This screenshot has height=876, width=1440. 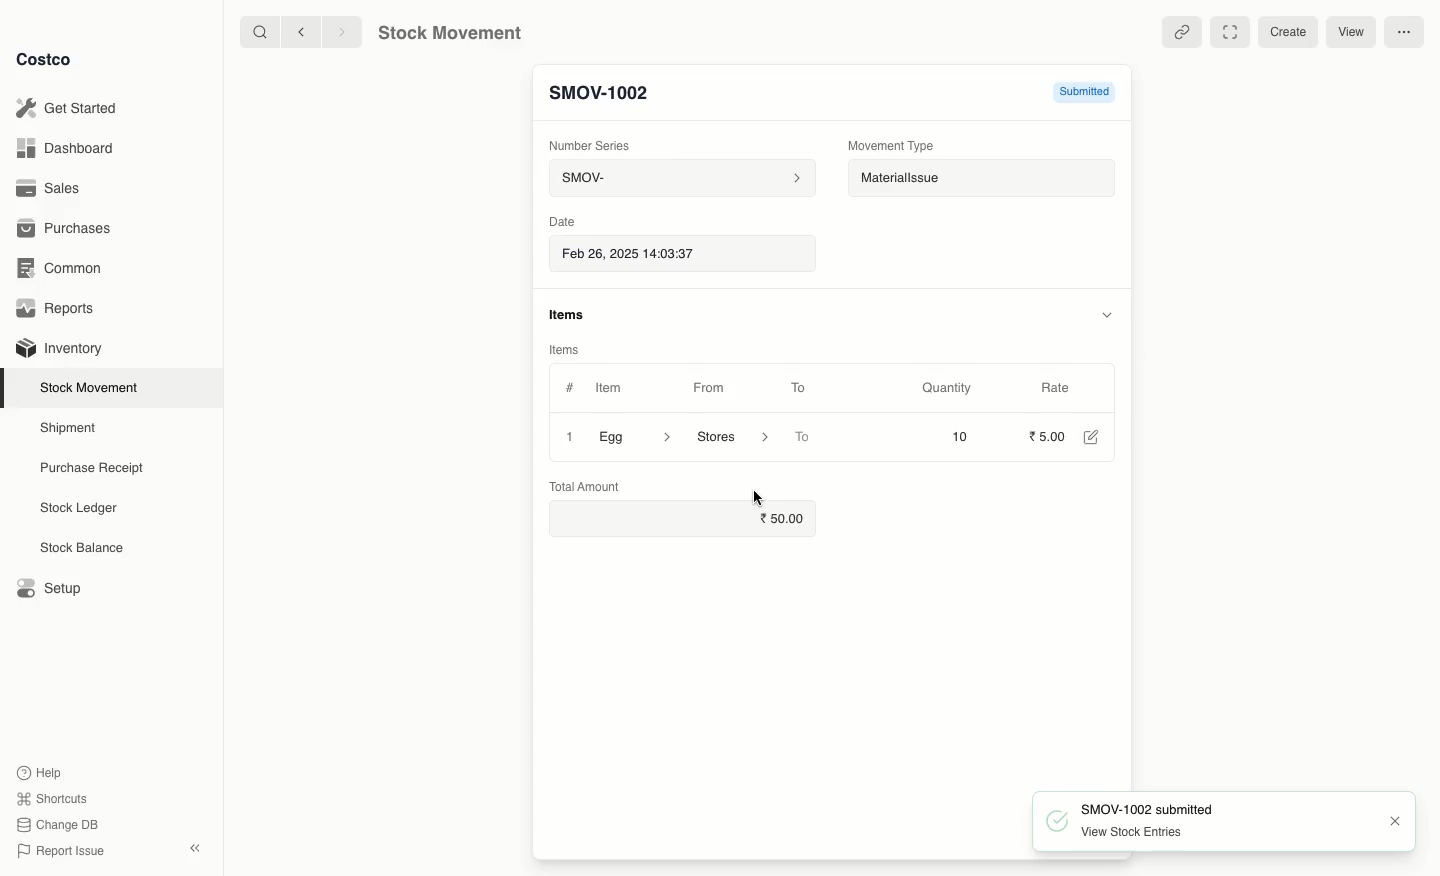 I want to click on ~~ View Stock Entries, so click(x=1122, y=834).